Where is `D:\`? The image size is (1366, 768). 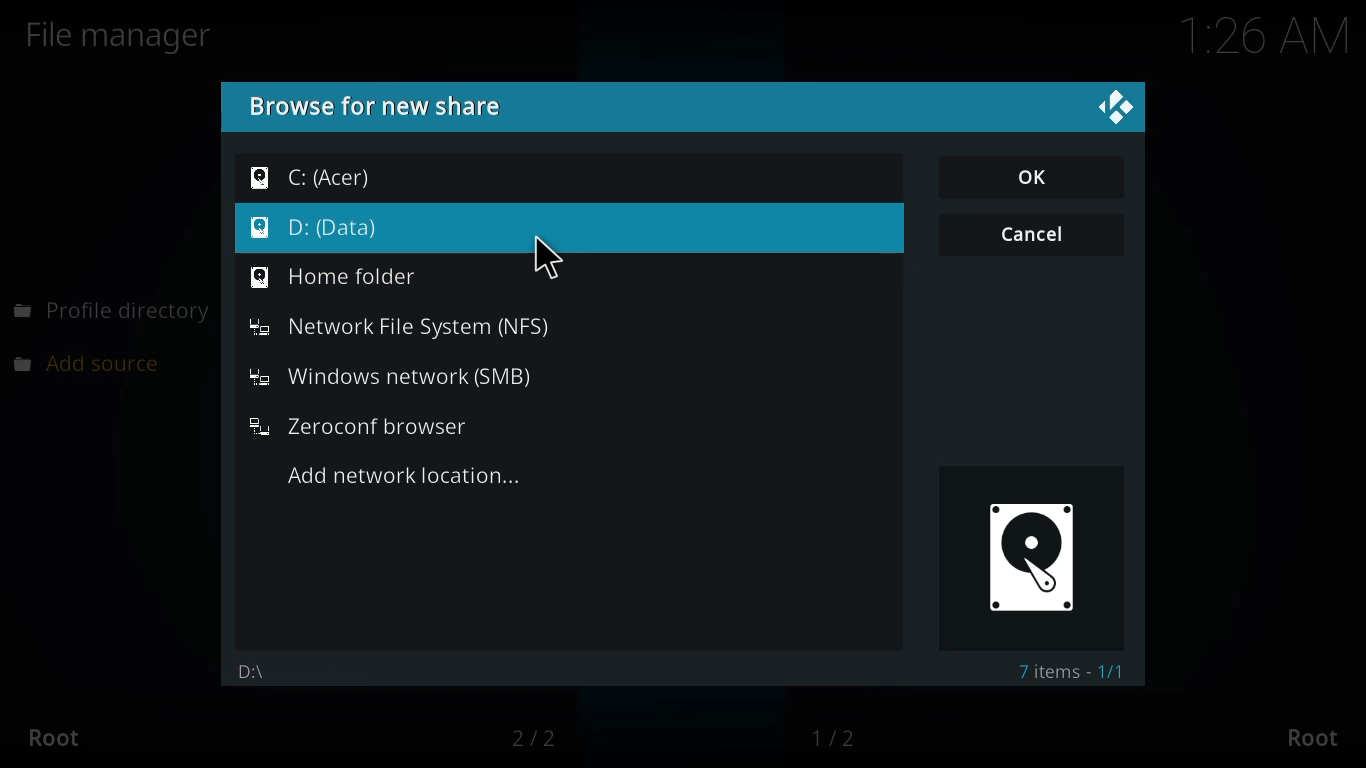
D:\ is located at coordinates (260, 669).